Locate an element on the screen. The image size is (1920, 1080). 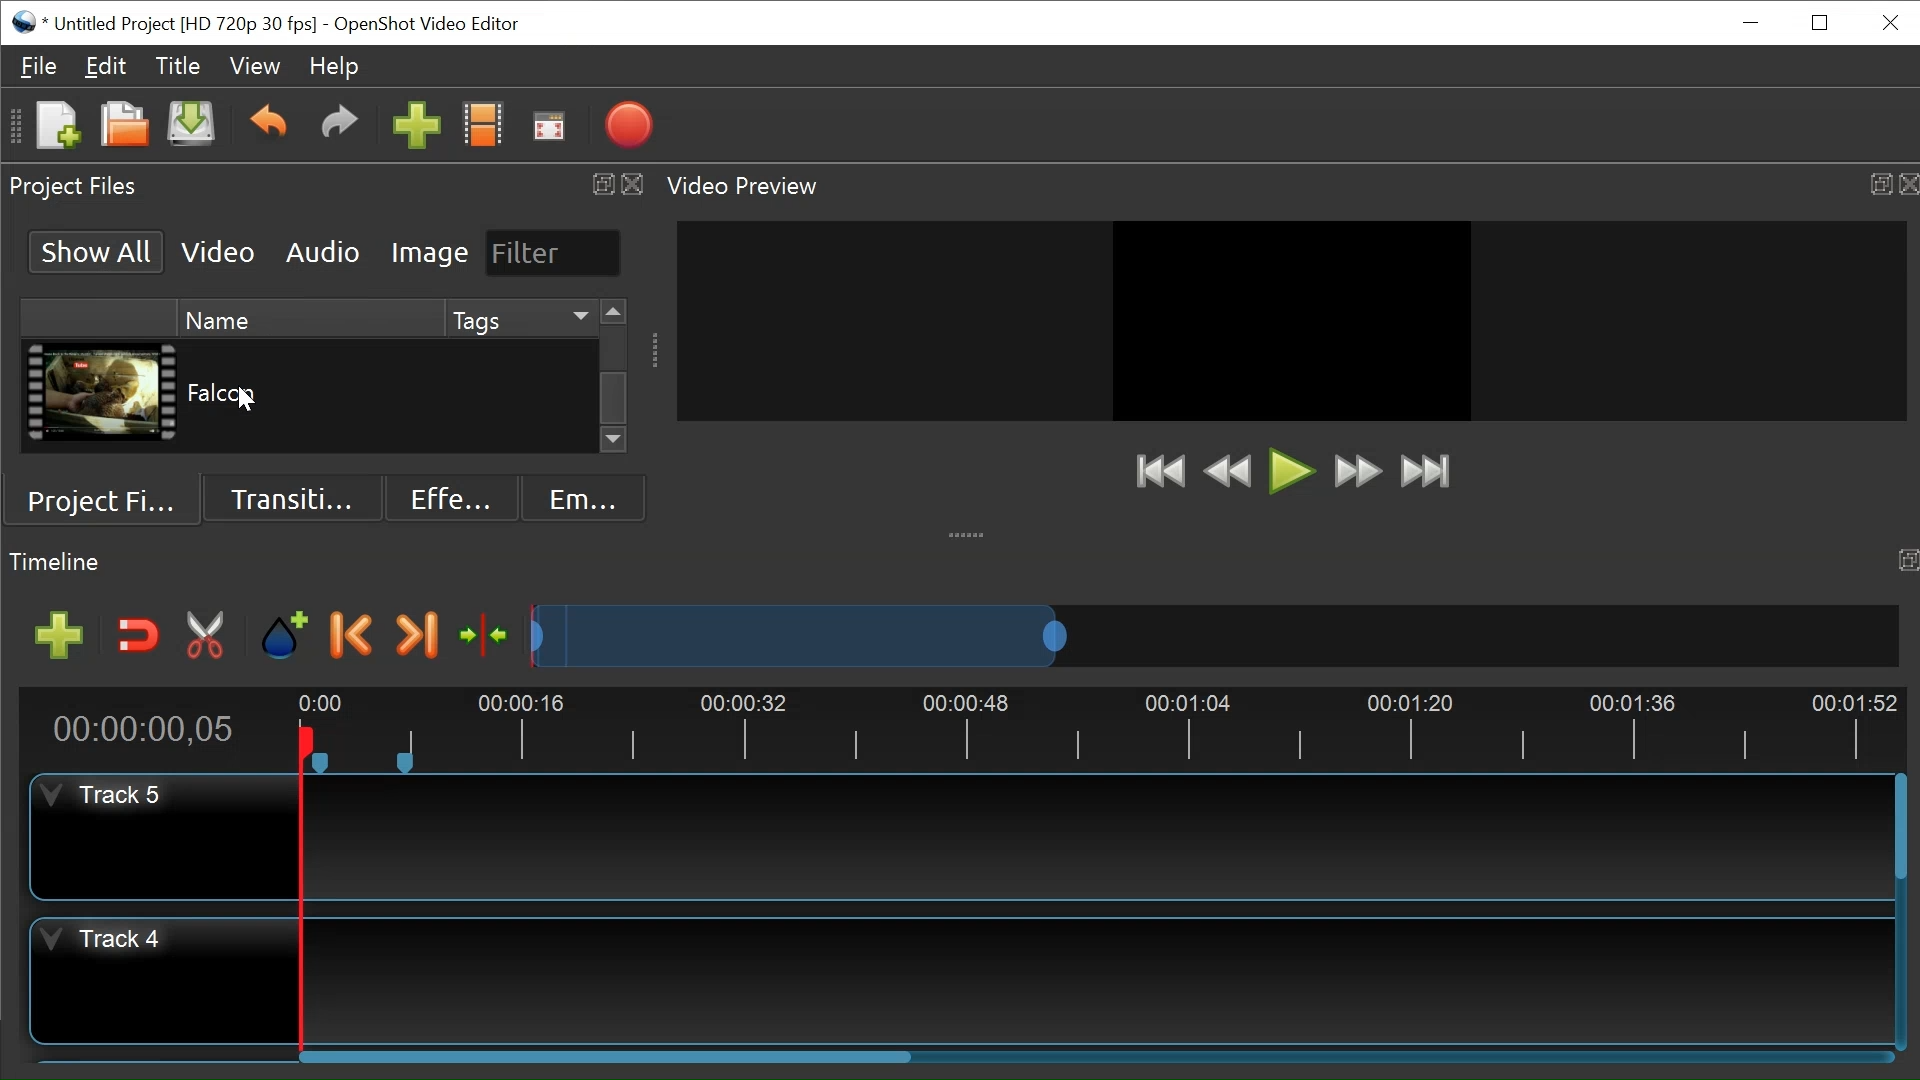
Next Marker is located at coordinates (417, 636).